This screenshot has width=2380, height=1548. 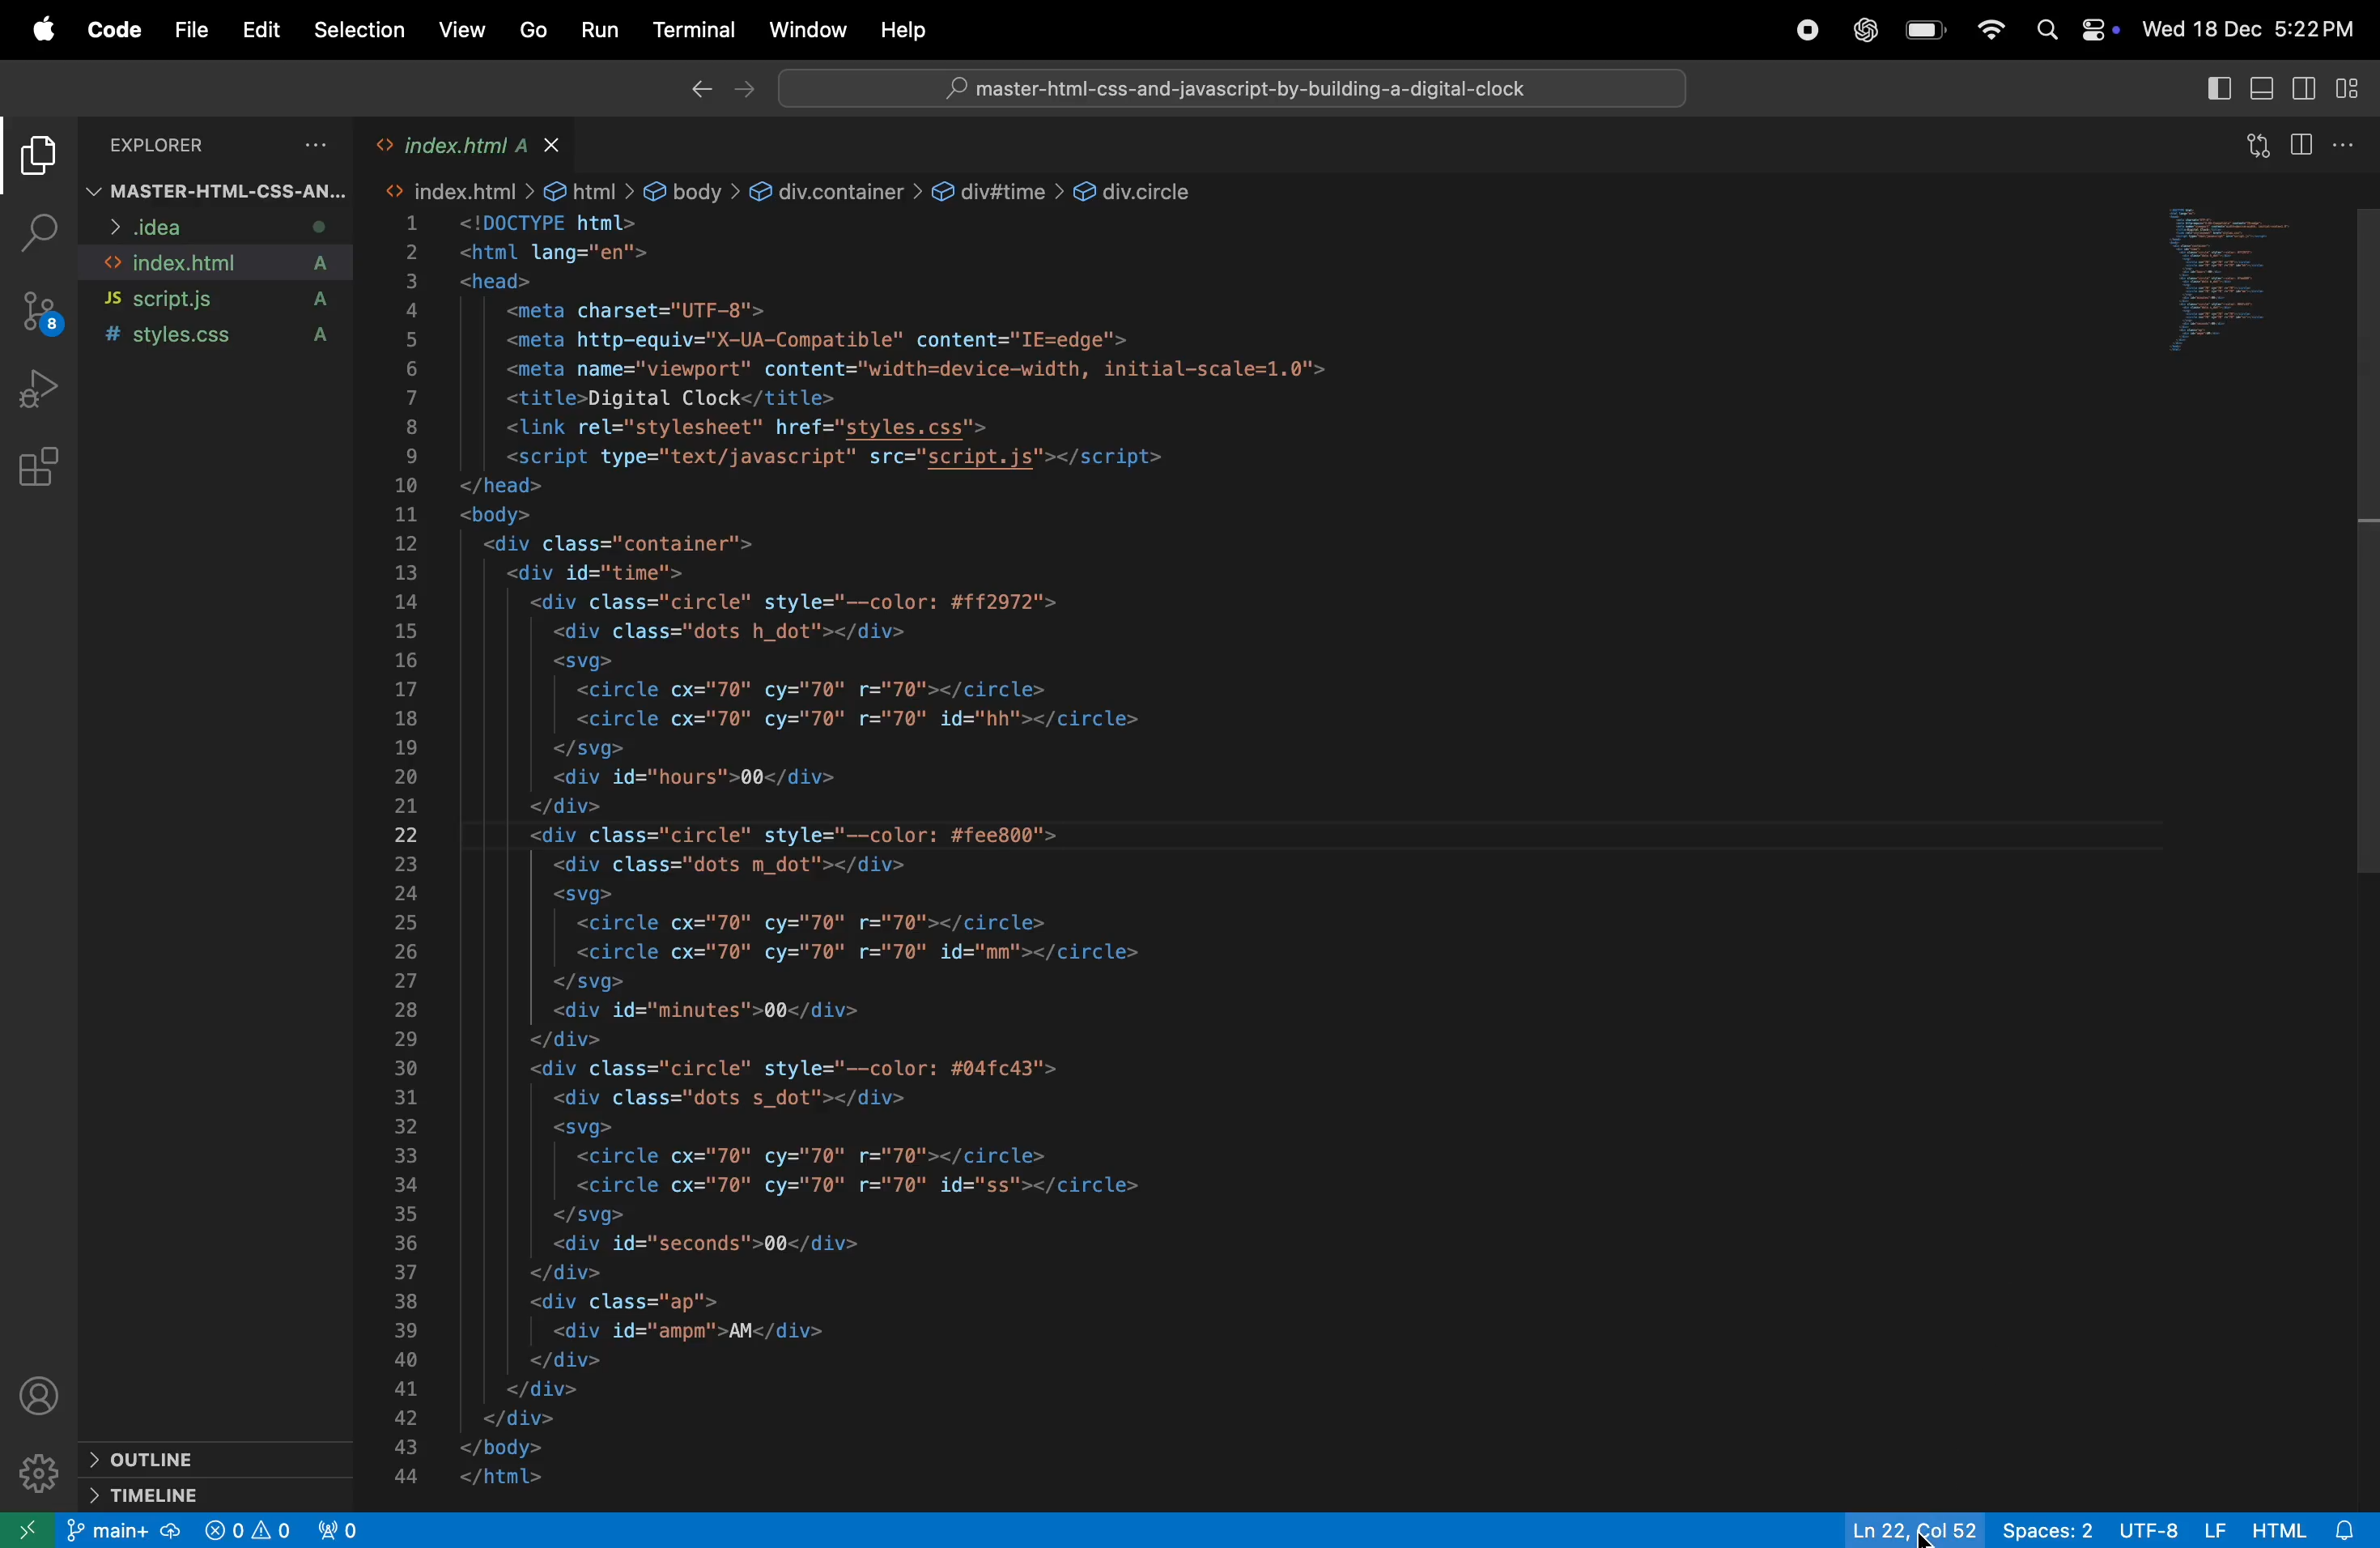 What do you see at coordinates (463, 33) in the screenshot?
I see `view` at bounding box center [463, 33].